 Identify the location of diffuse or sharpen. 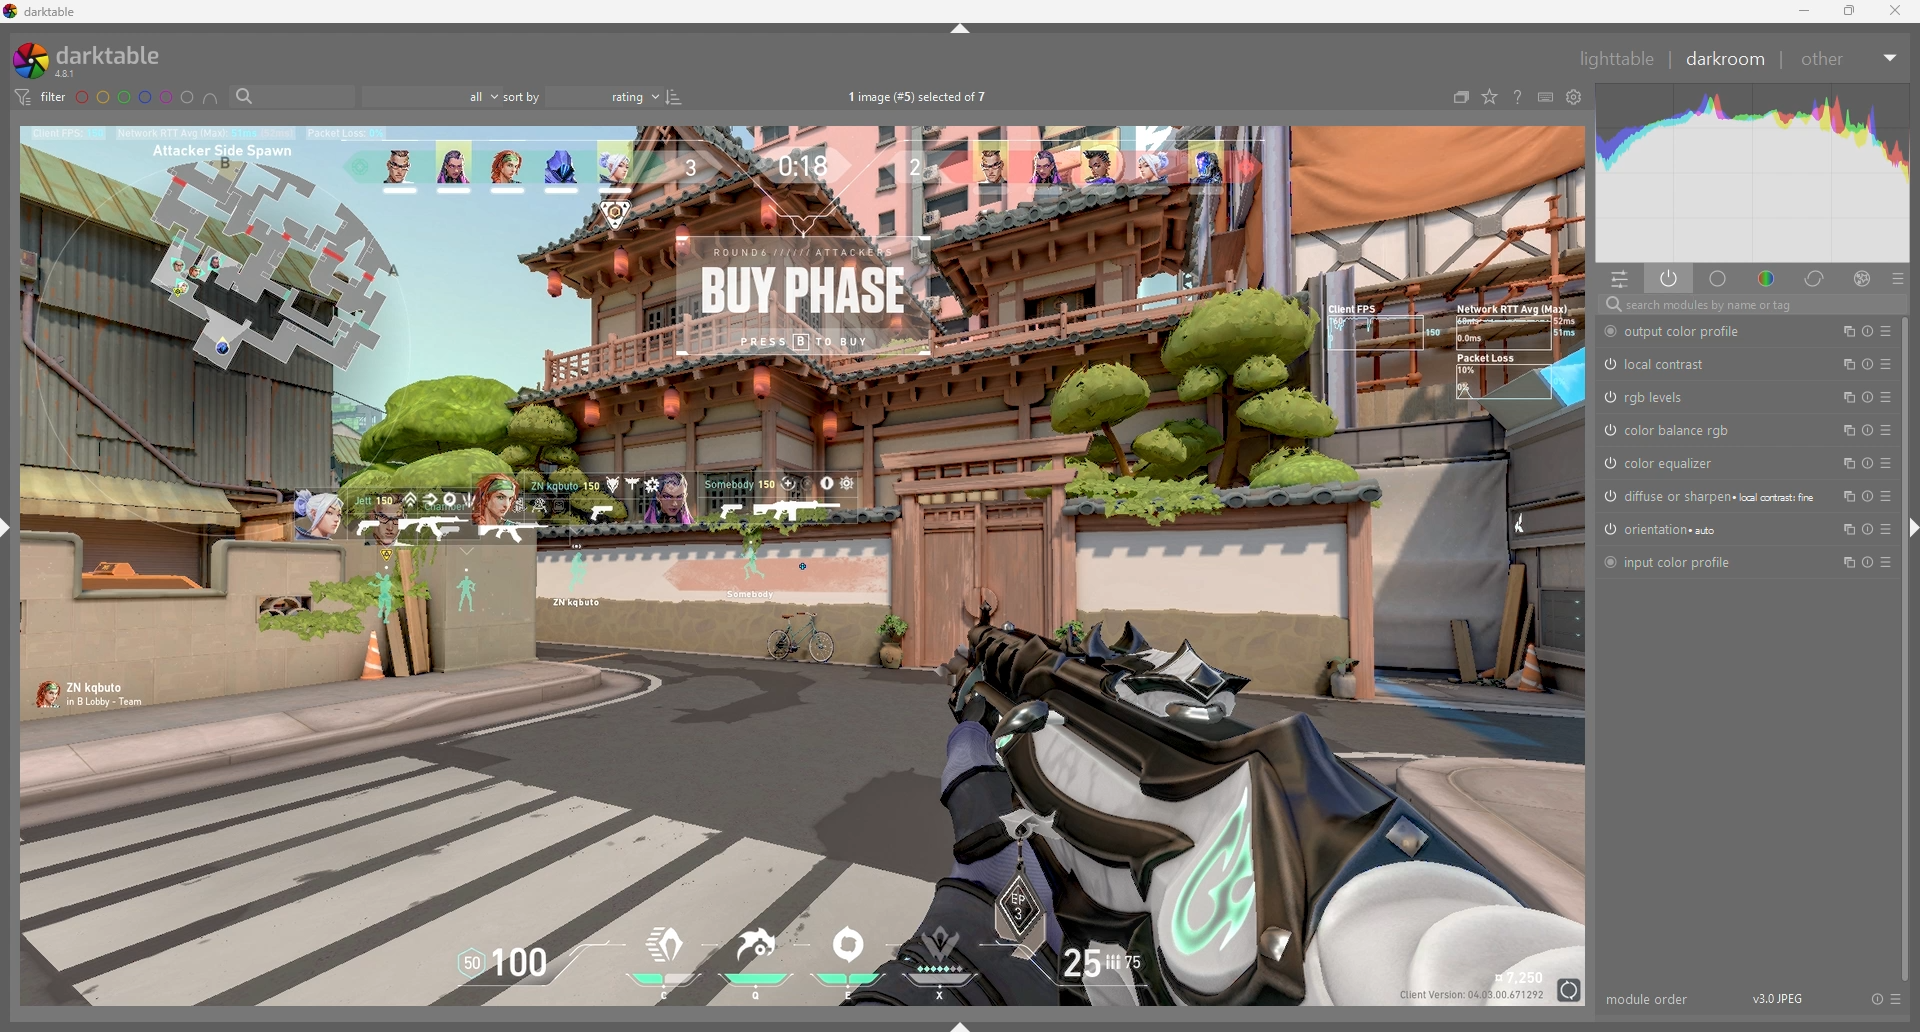
(1707, 497).